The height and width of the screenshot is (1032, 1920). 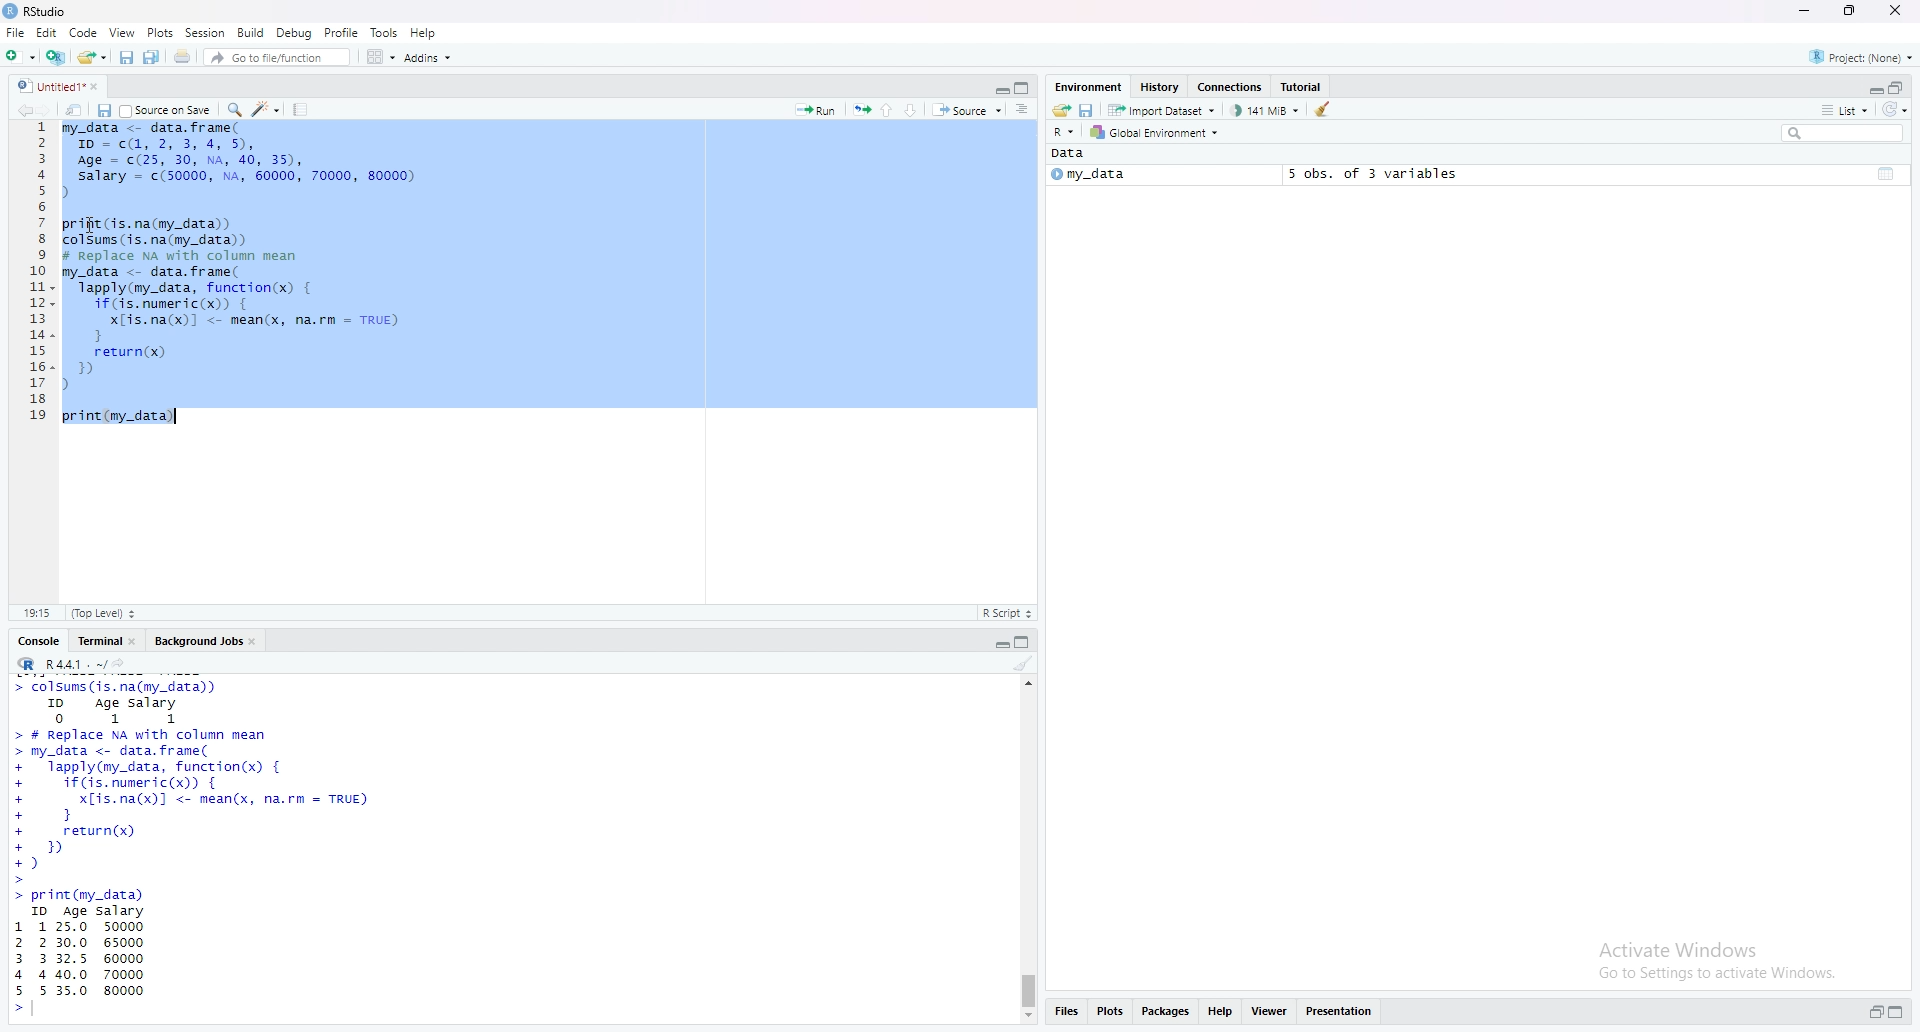 I want to click on expand, so click(x=1874, y=1013).